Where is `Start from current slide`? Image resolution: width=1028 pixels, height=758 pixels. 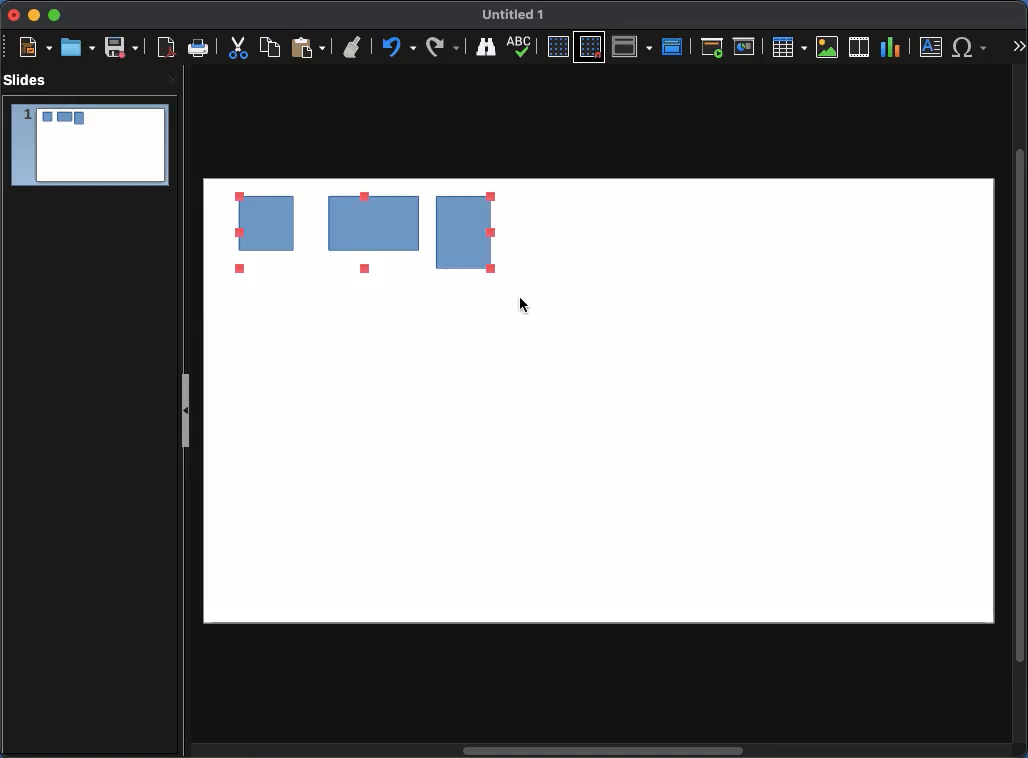
Start from current slide is located at coordinates (745, 48).